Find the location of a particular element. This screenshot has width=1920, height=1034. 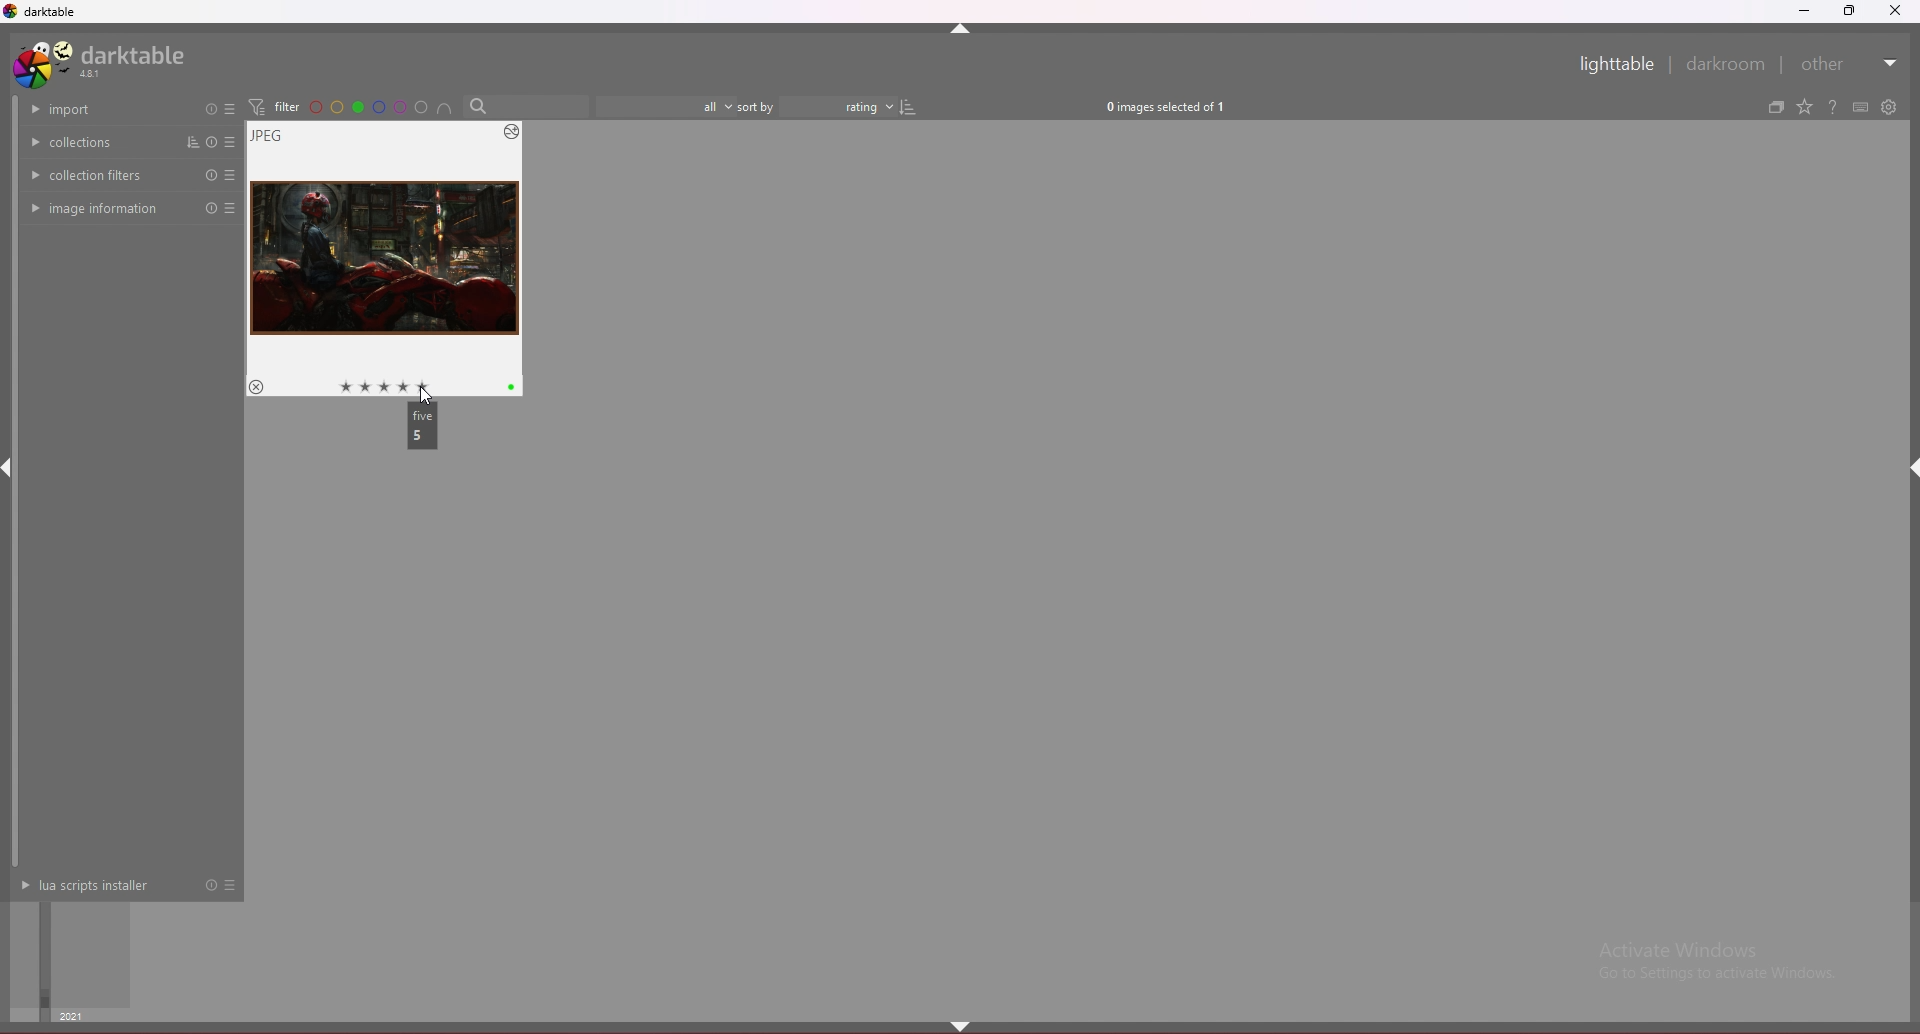

collection filters is located at coordinates (94, 175).